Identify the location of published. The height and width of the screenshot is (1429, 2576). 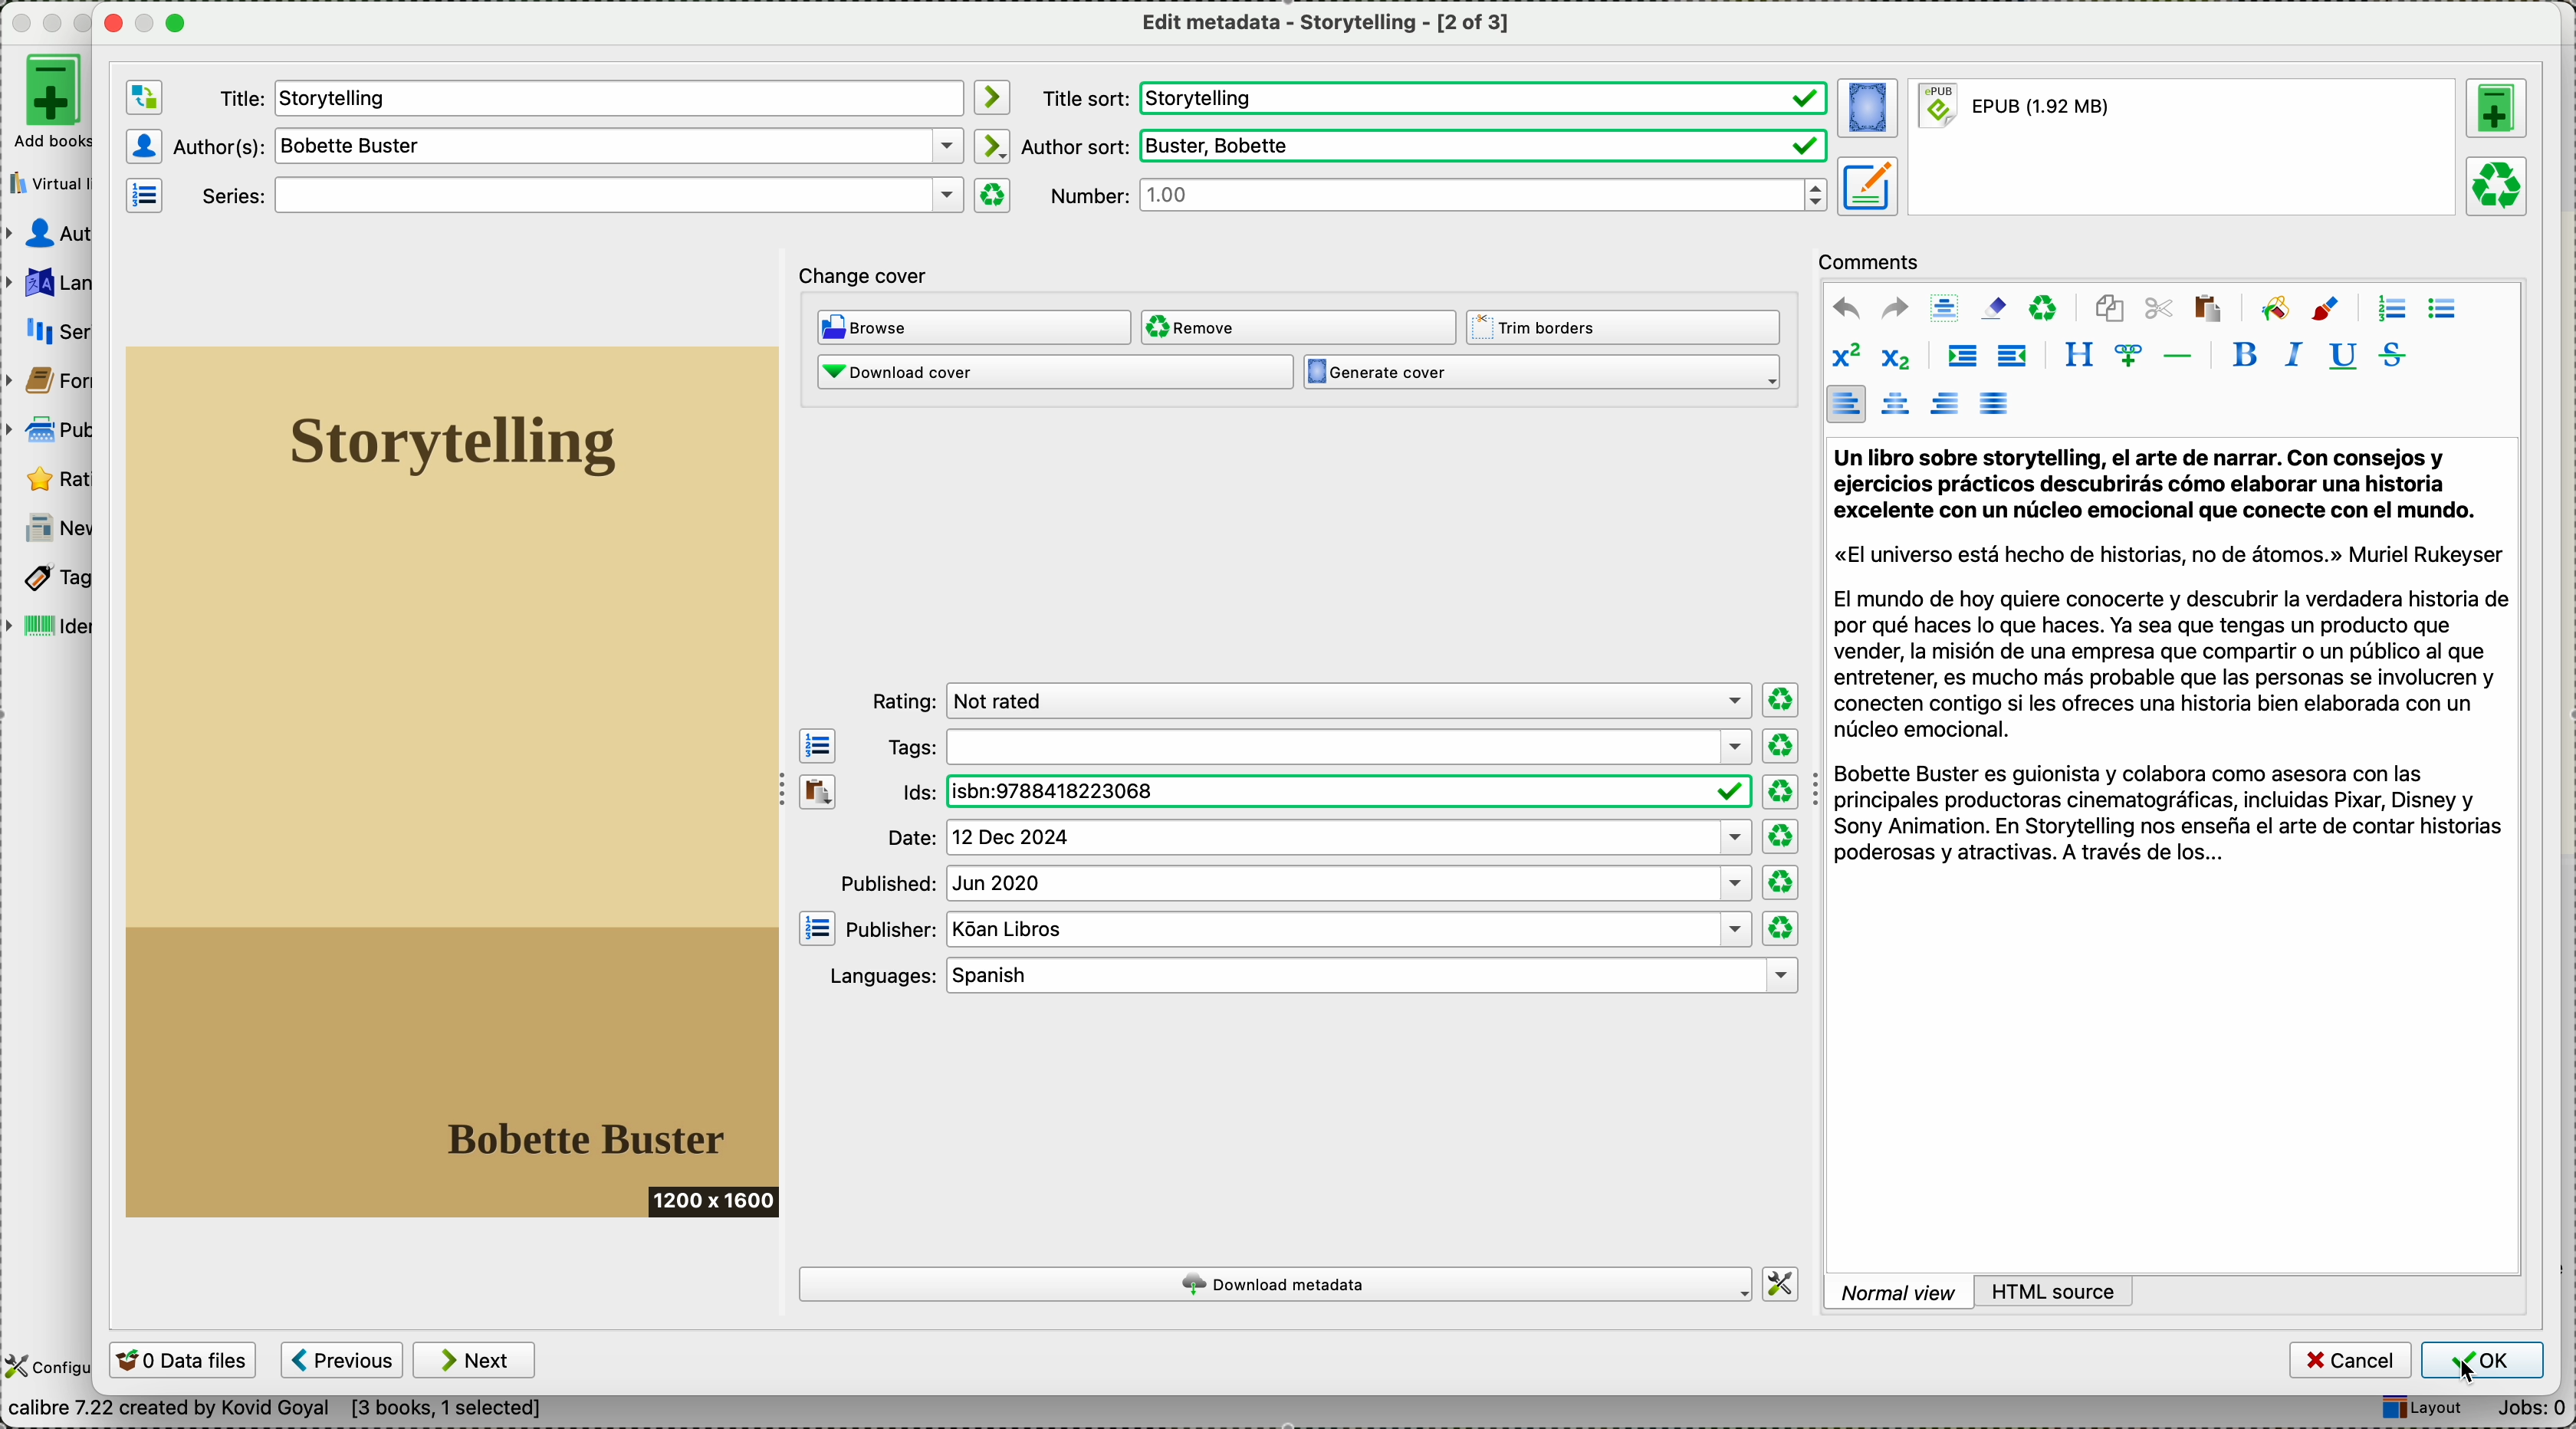
(1297, 883).